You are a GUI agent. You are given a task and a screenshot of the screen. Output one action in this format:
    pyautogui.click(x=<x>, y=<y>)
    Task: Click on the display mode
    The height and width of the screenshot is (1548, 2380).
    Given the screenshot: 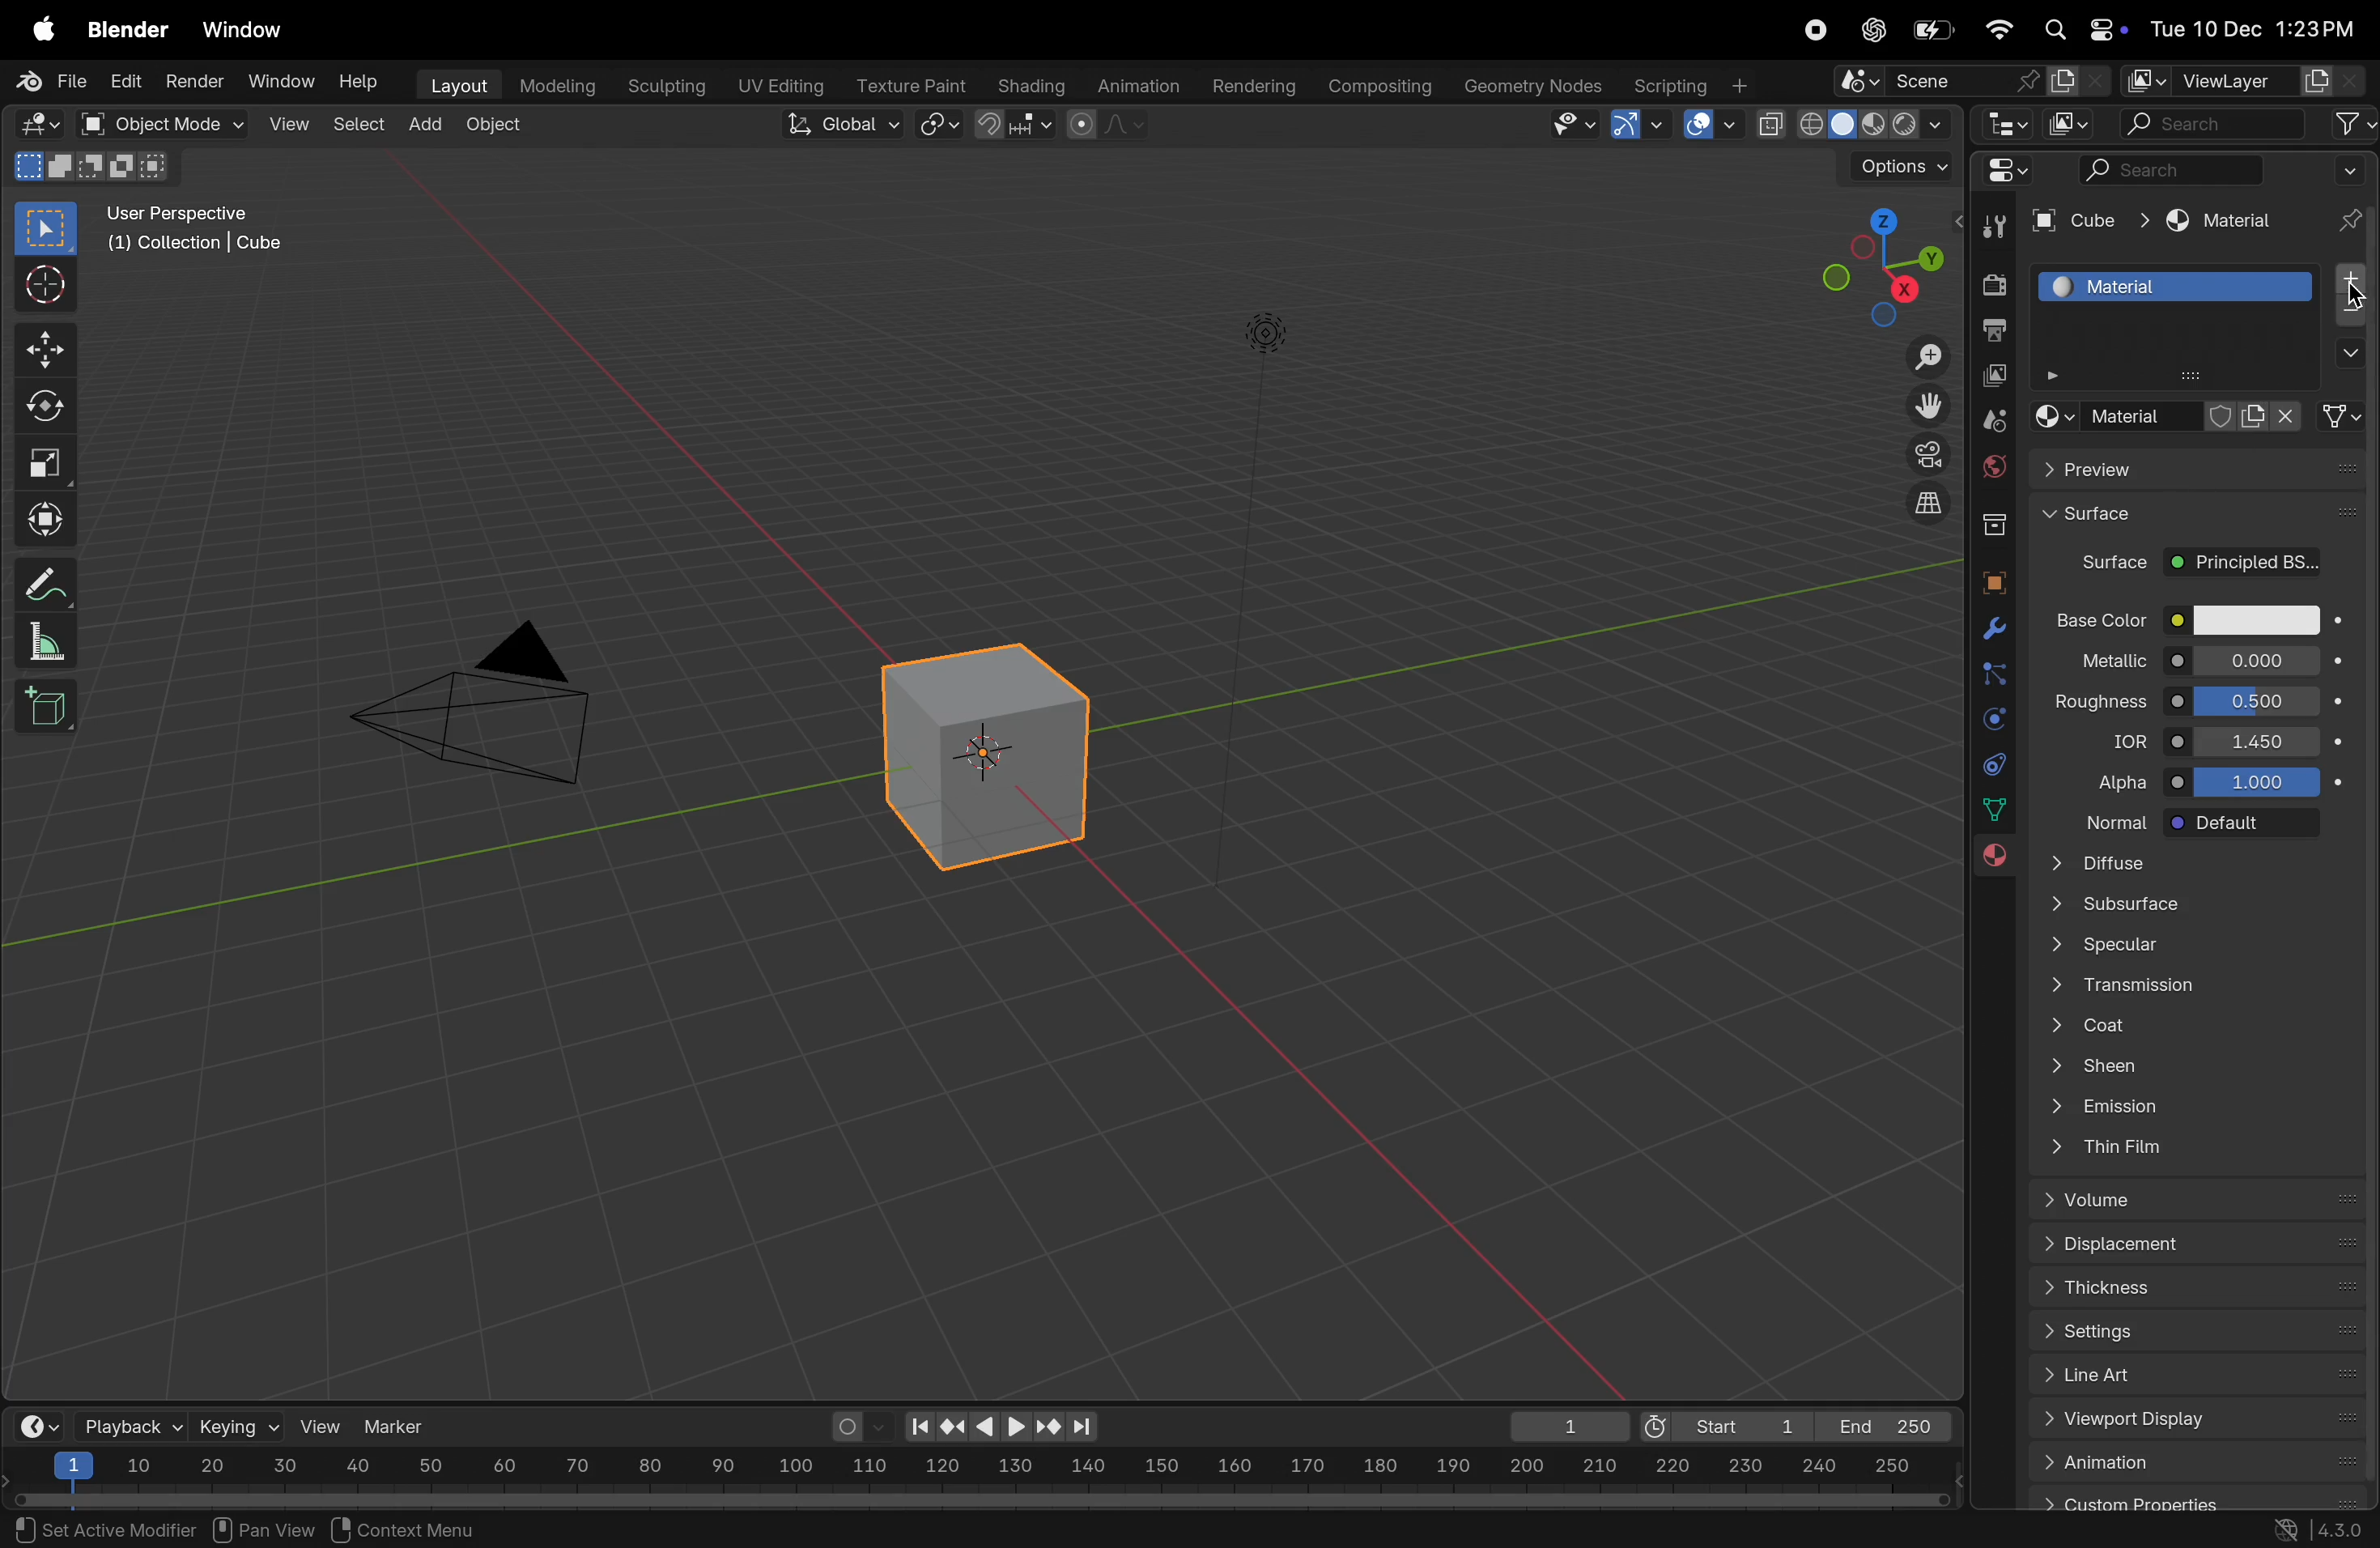 What is the action you would take?
    pyautogui.click(x=2071, y=124)
    